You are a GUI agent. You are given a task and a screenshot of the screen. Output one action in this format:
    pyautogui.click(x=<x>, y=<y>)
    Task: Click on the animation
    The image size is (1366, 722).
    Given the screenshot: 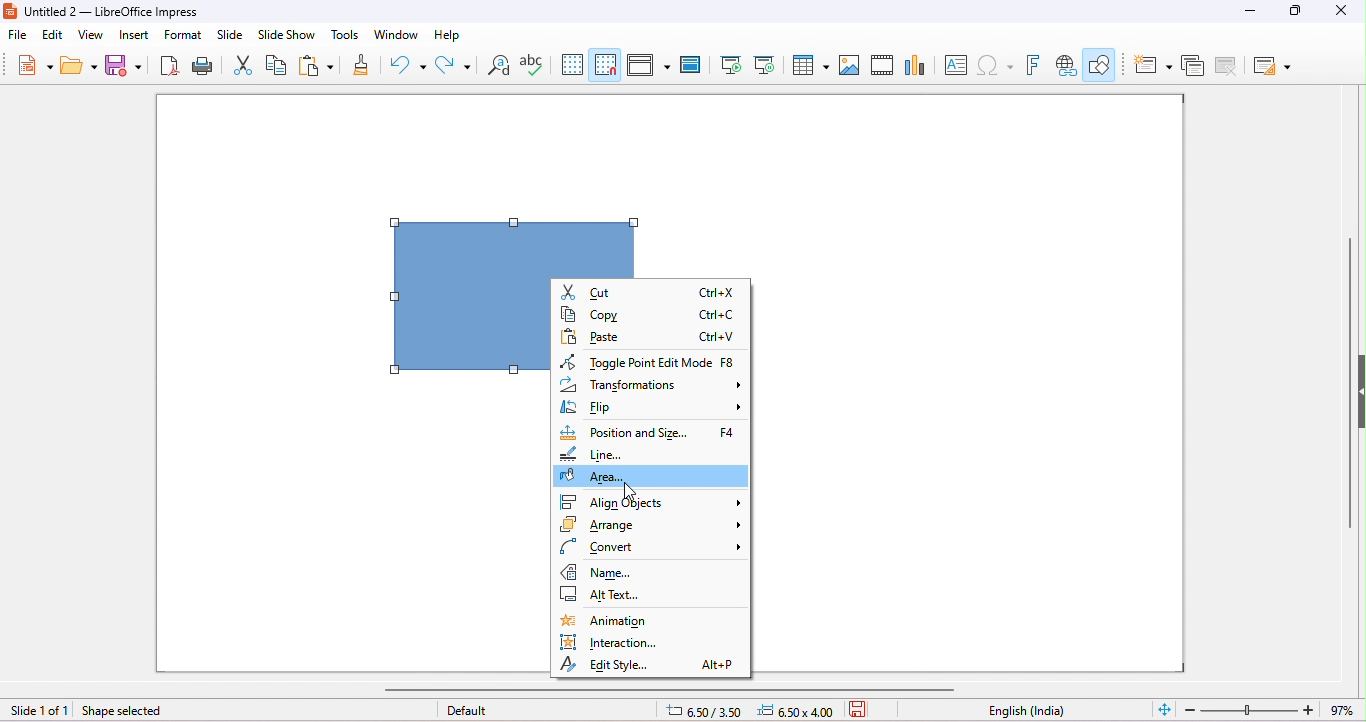 What is the action you would take?
    pyautogui.click(x=634, y=622)
    